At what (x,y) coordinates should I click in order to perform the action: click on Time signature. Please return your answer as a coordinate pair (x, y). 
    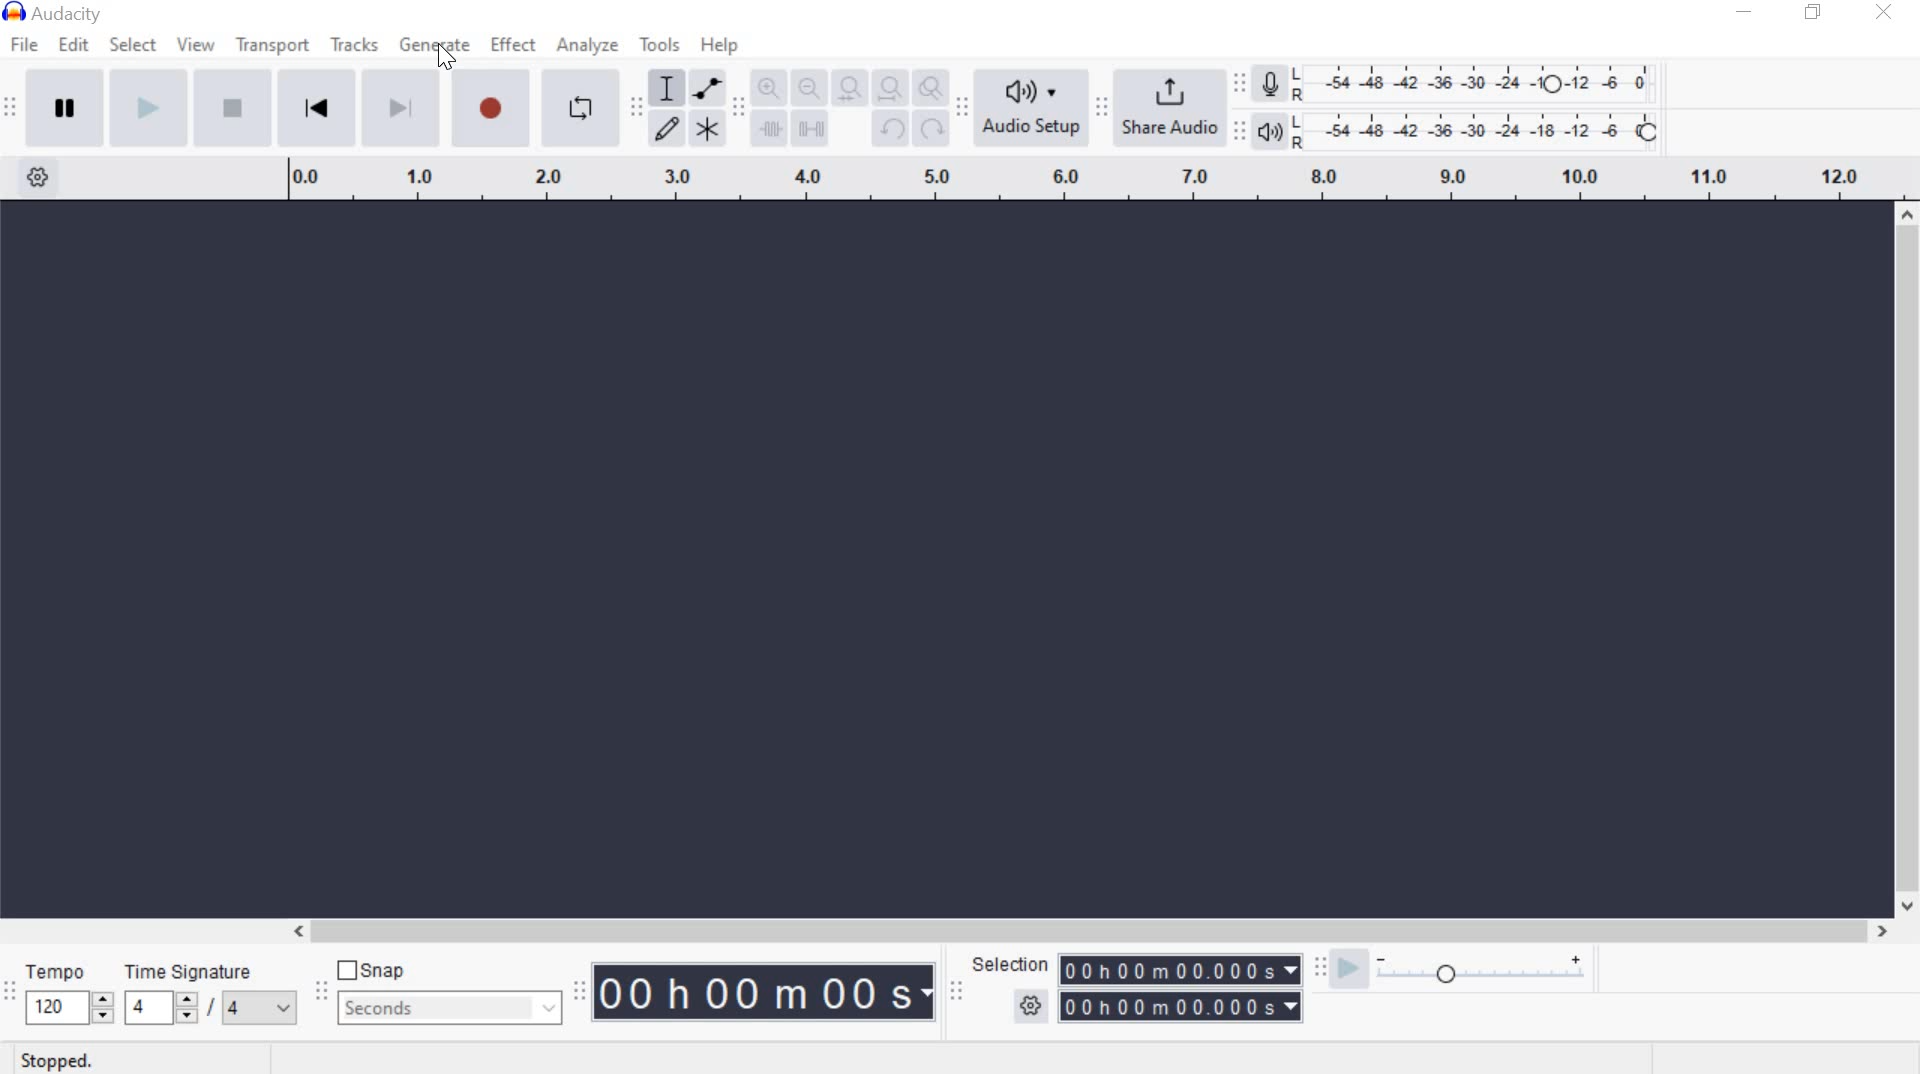
    Looking at the image, I should click on (212, 998).